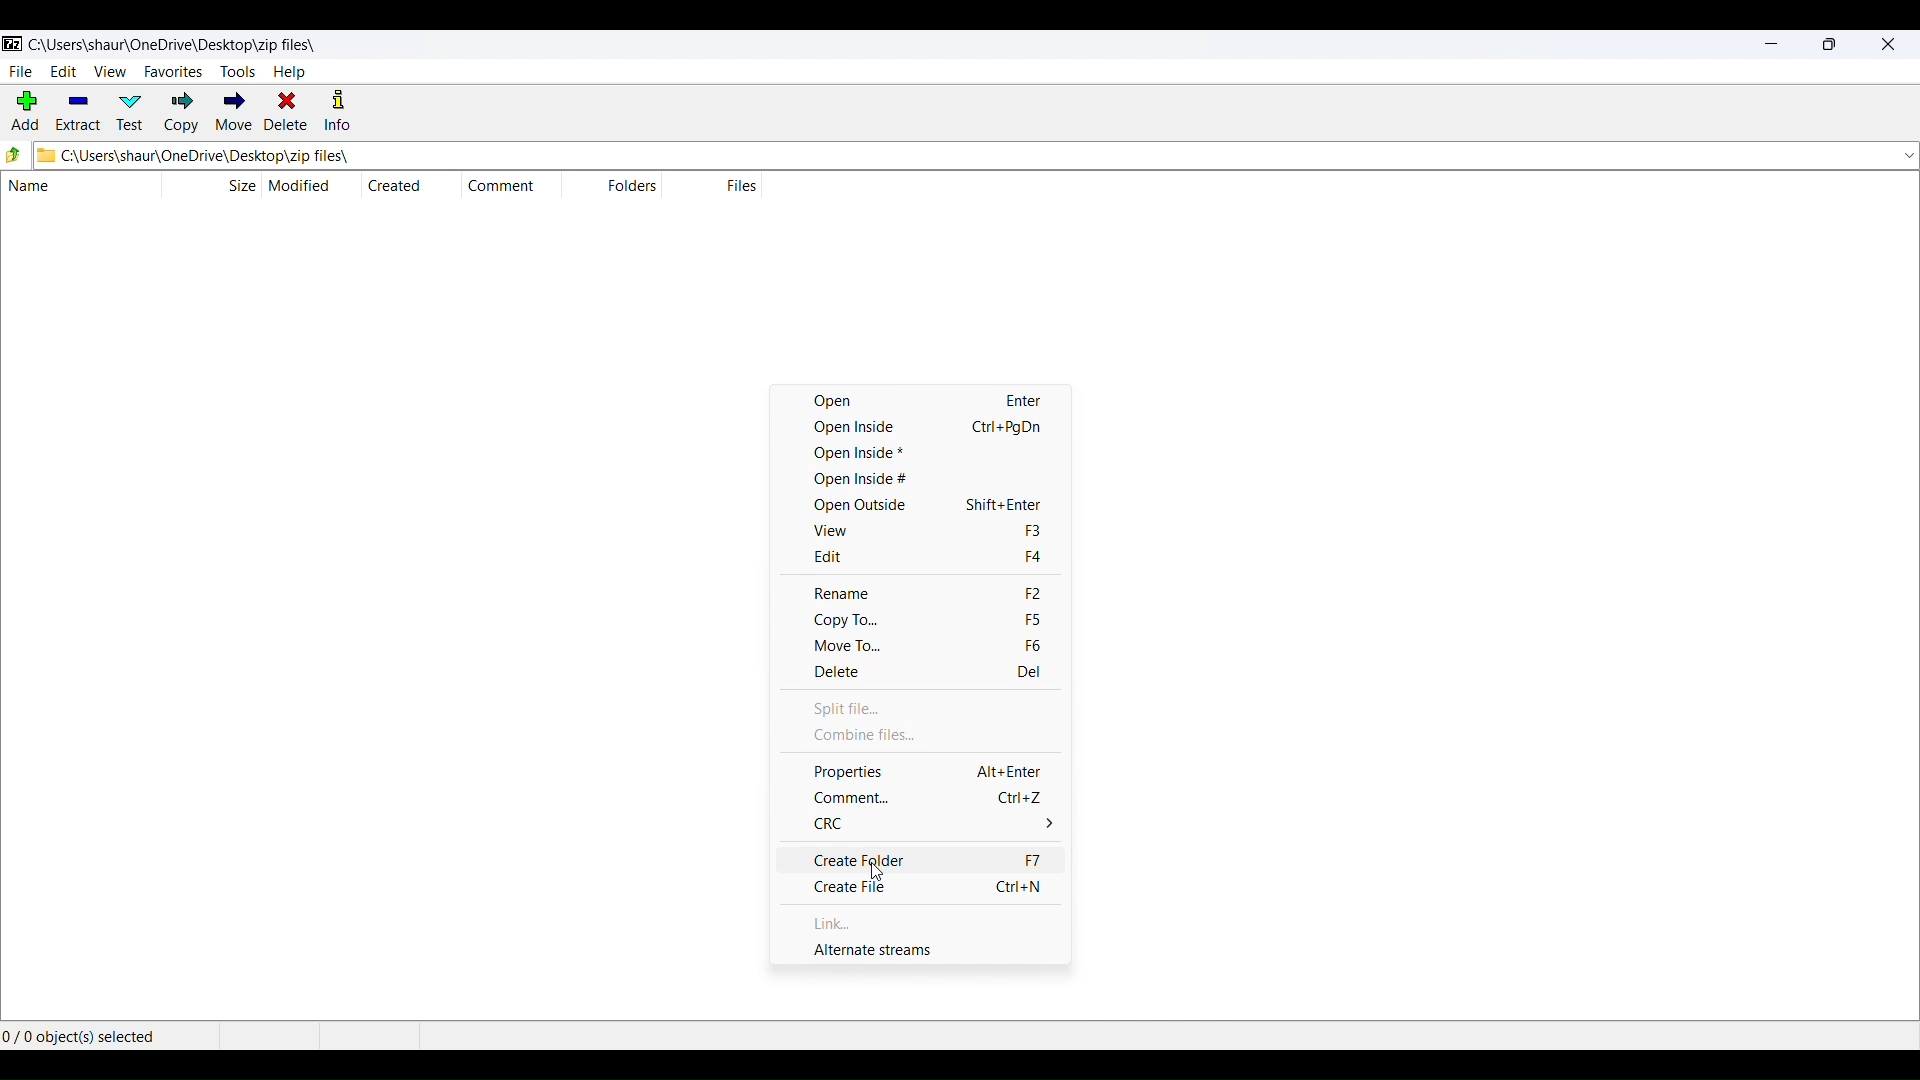  I want to click on FOLDERS, so click(628, 187).